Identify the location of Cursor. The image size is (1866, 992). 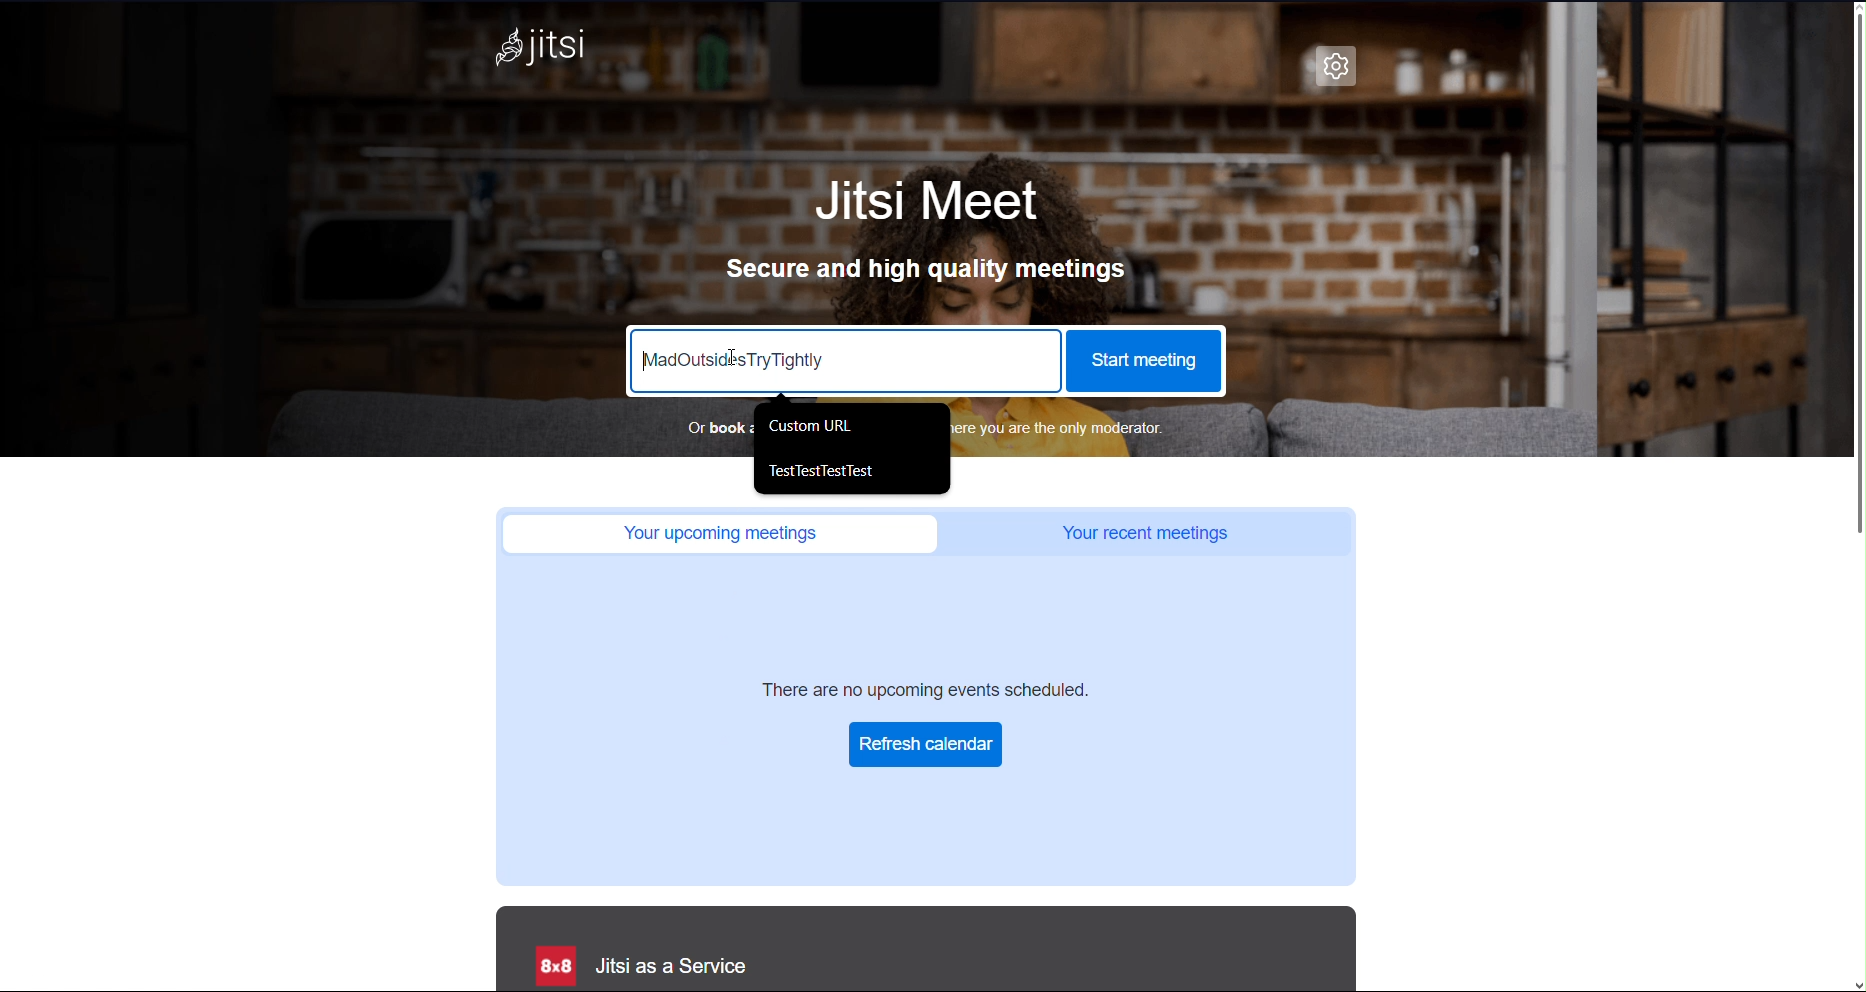
(728, 358).